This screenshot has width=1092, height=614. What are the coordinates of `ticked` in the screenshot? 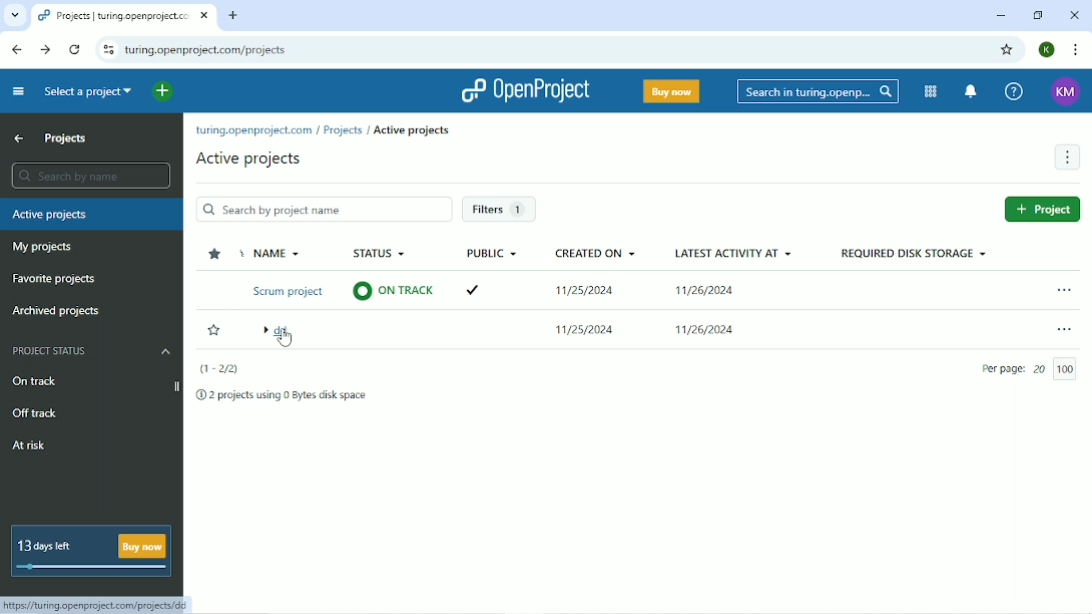 It's located at (468, 289).